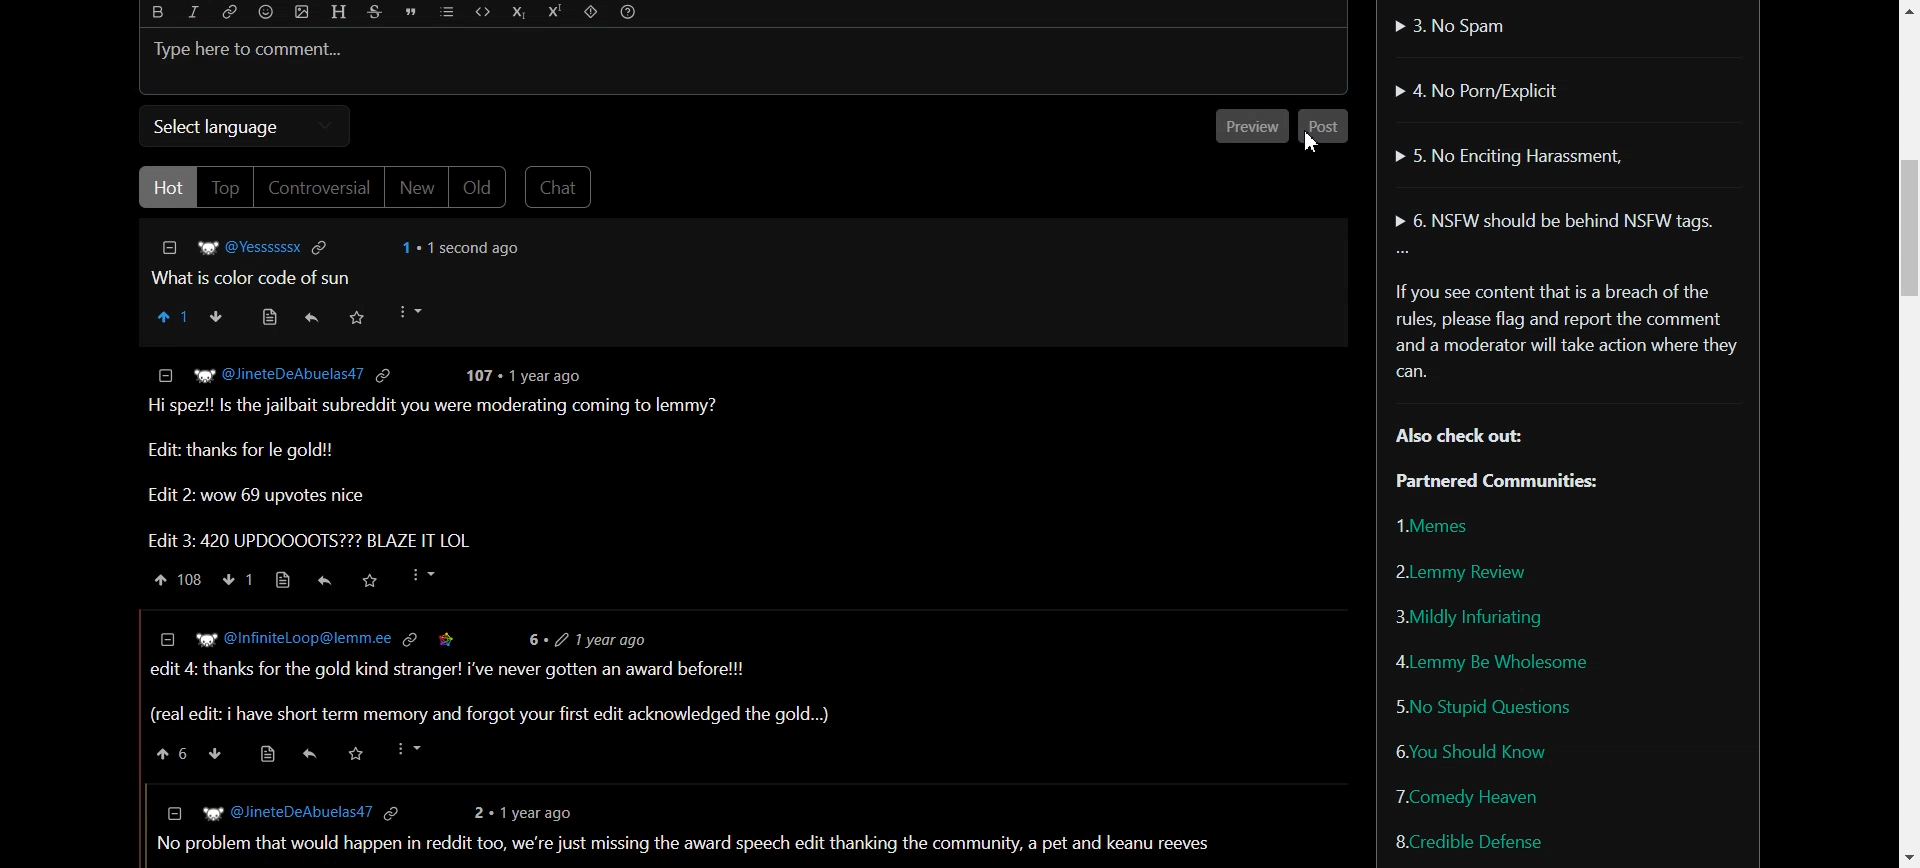 This screenshot has height=868, width=1920. What do you see at coordinates (688, 603) in the screenshot?
I see `text` at bounding box center [688, 603].